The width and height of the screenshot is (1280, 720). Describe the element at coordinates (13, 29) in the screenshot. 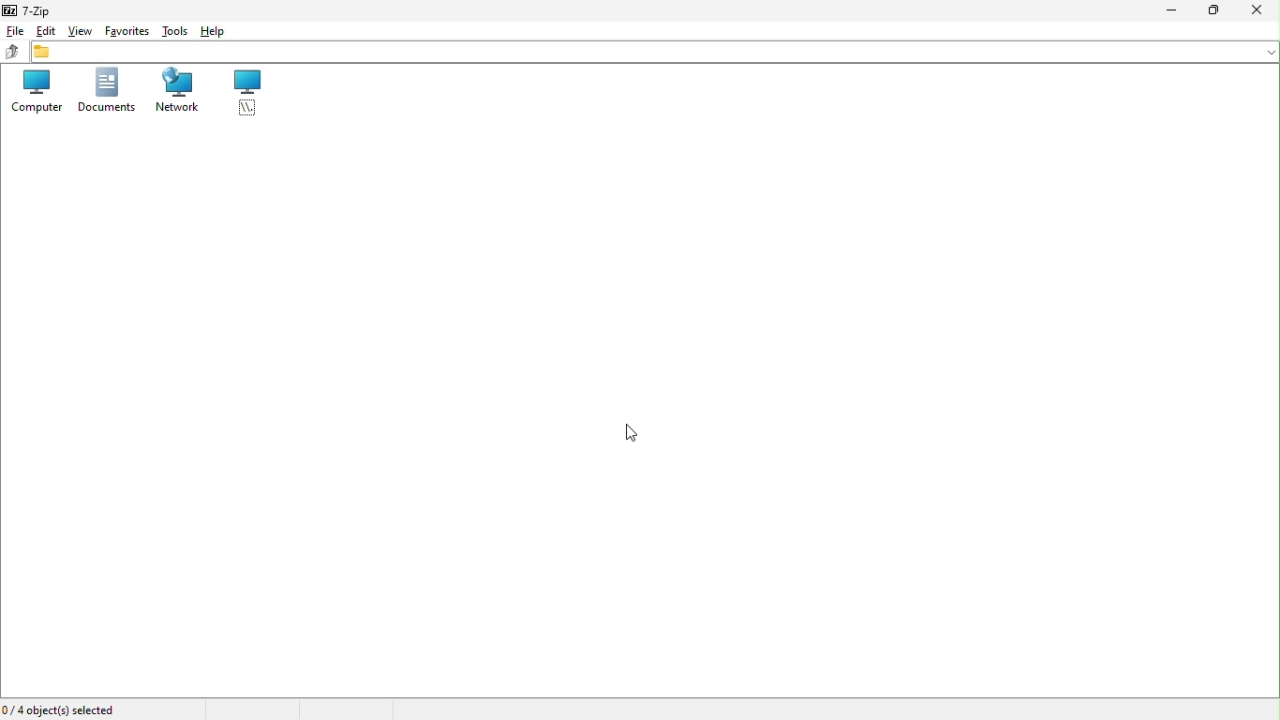

I see `File` at that location.